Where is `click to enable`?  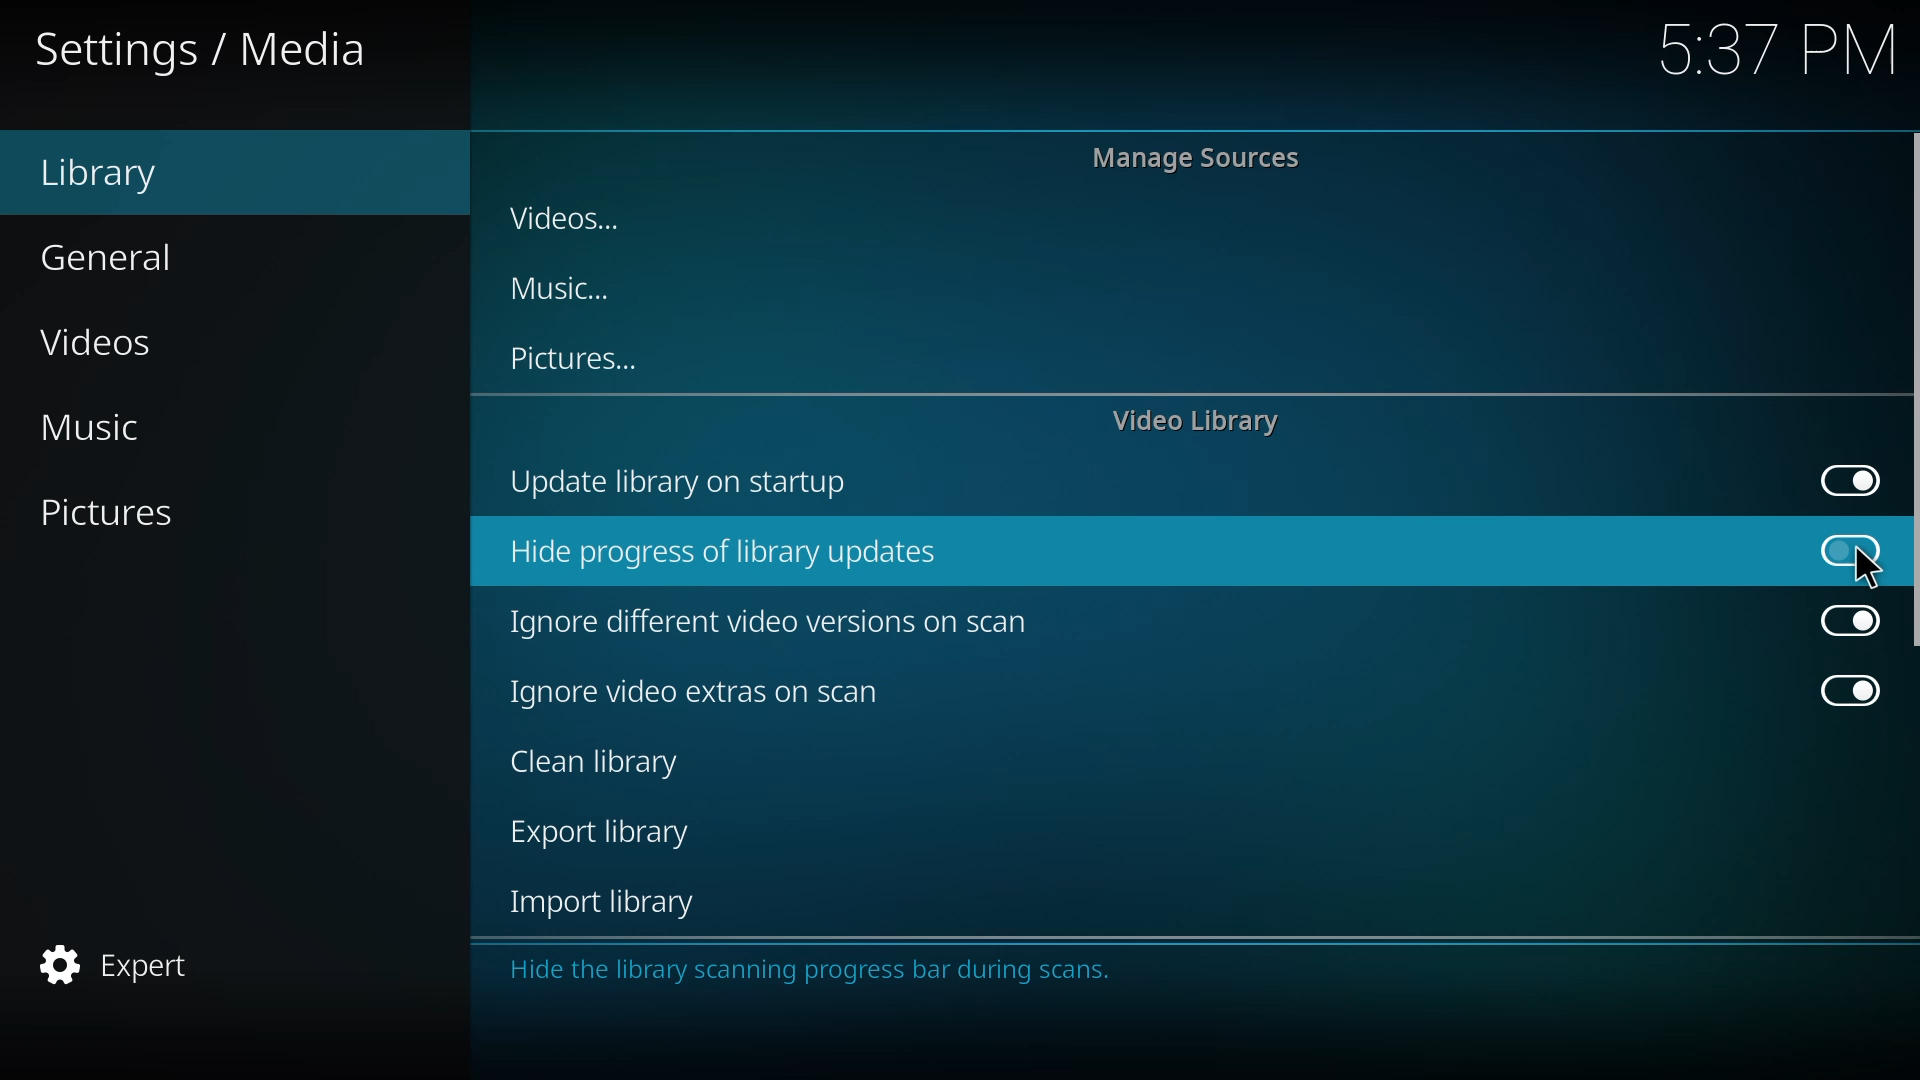 click to enable is located at coordinates (1839, 548).